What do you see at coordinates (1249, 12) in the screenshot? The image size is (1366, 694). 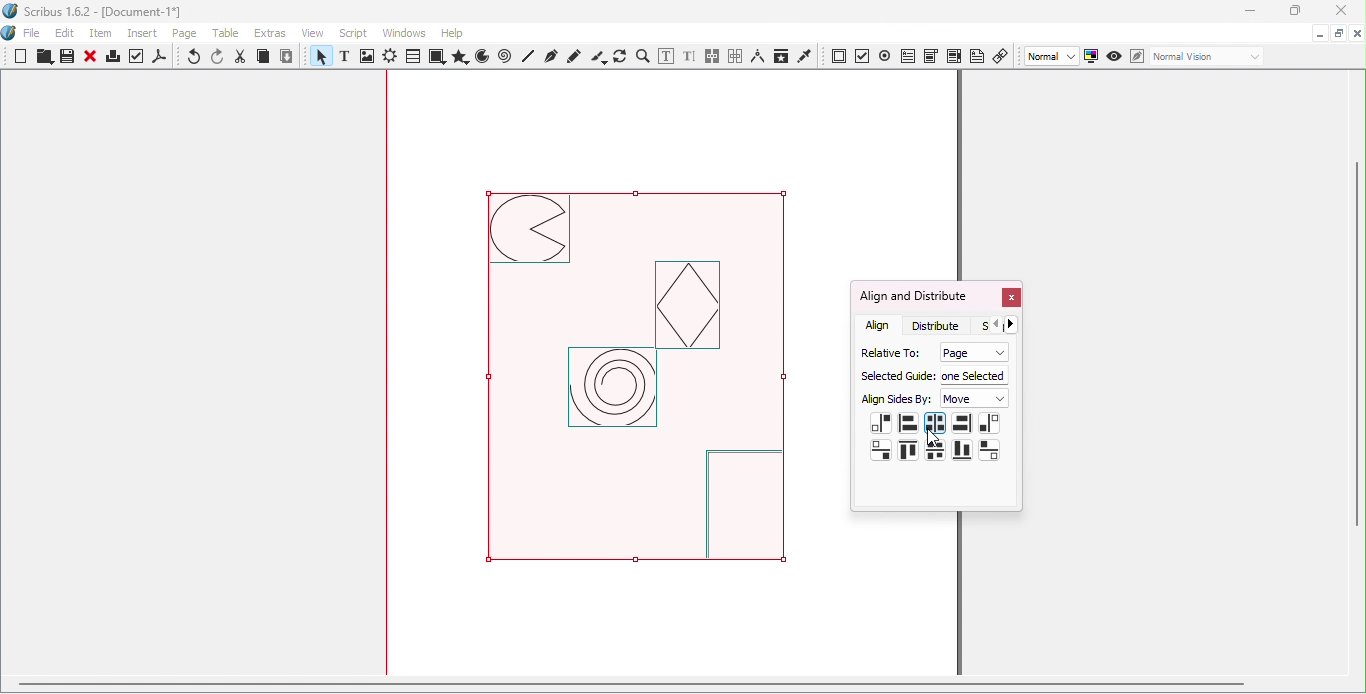 I see `Minimize` at bounding box center [1249, 12].